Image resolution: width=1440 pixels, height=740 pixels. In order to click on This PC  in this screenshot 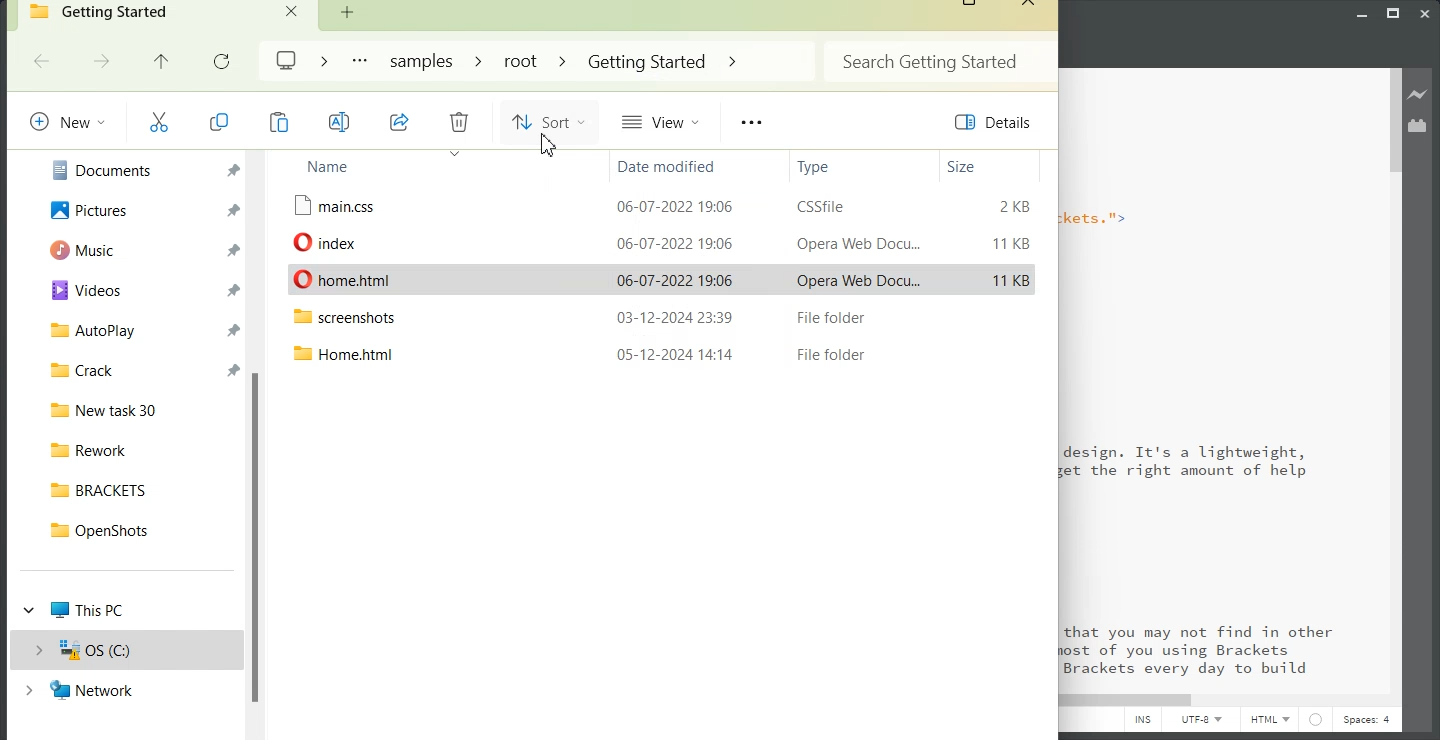, I will do `click(127, 610)`.